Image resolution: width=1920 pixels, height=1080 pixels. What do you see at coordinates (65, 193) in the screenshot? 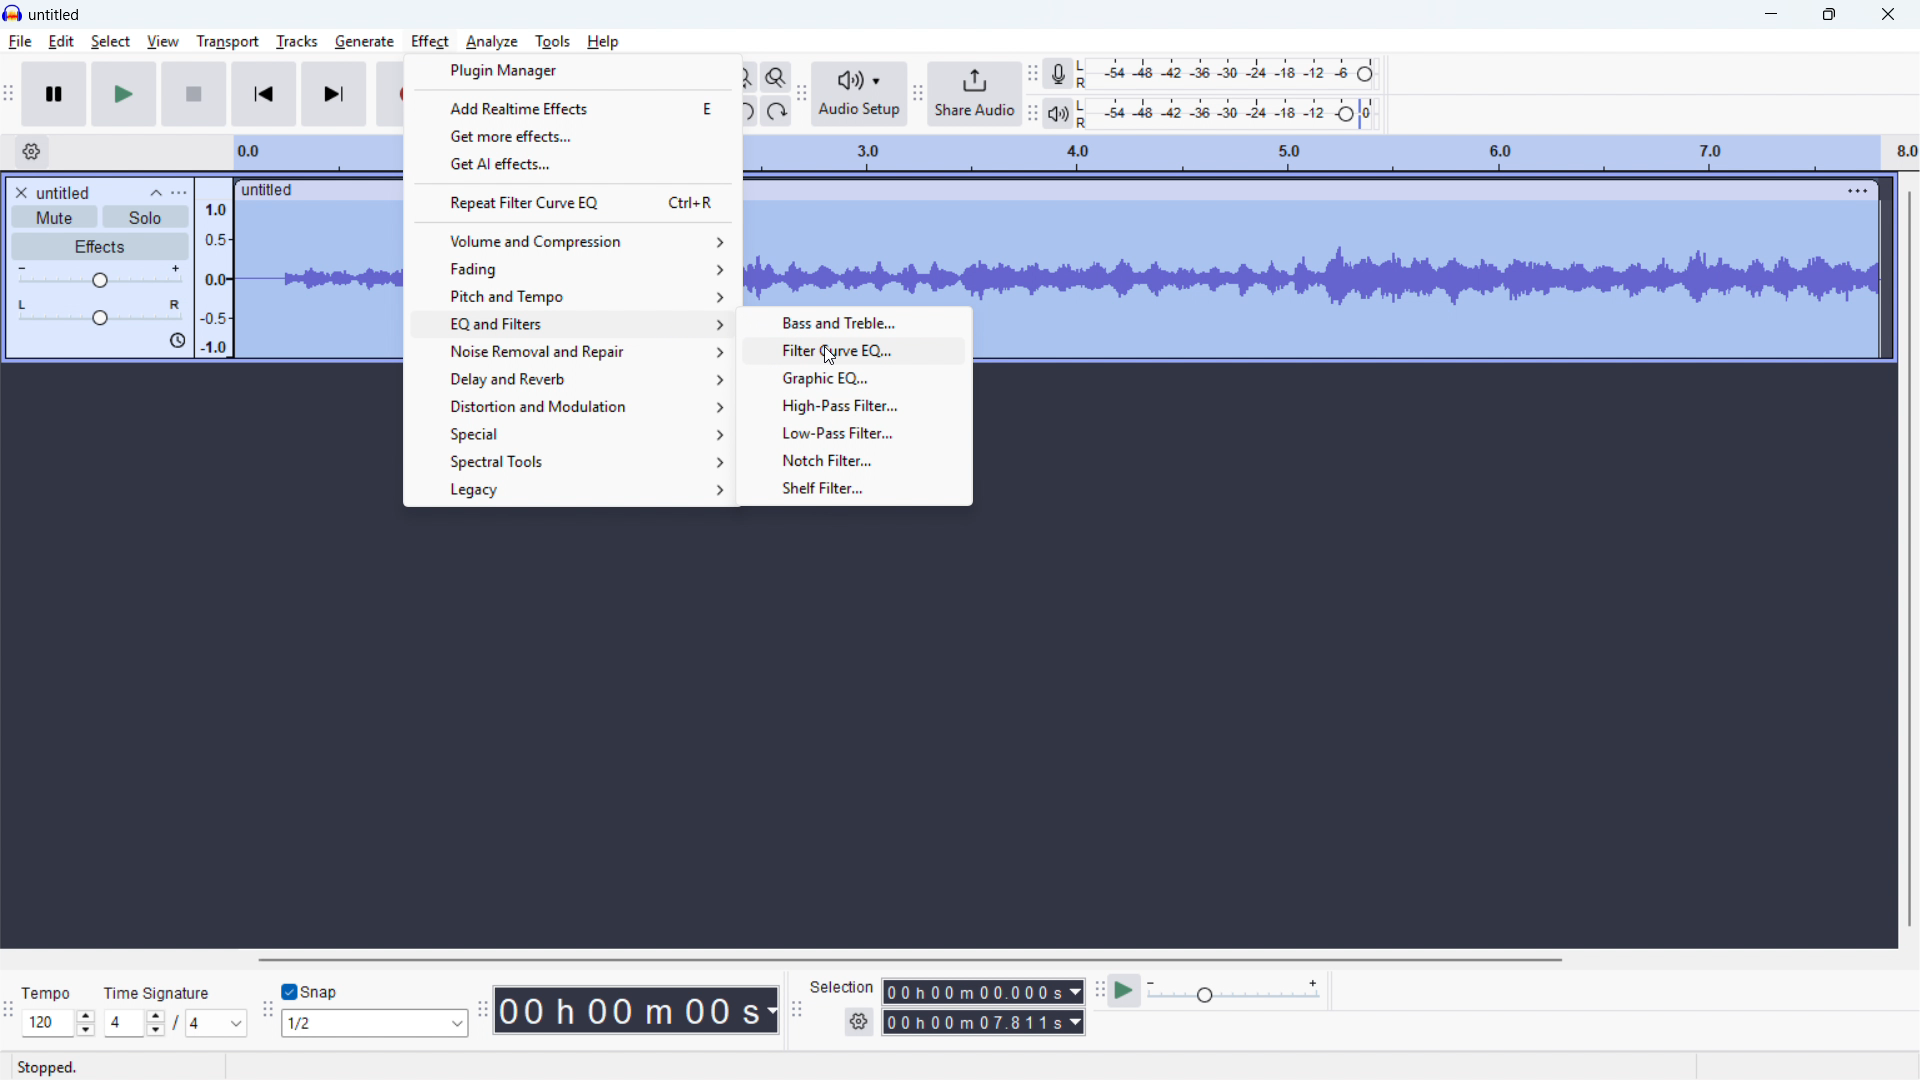
I see `track title` at bounding box center [65, 193].